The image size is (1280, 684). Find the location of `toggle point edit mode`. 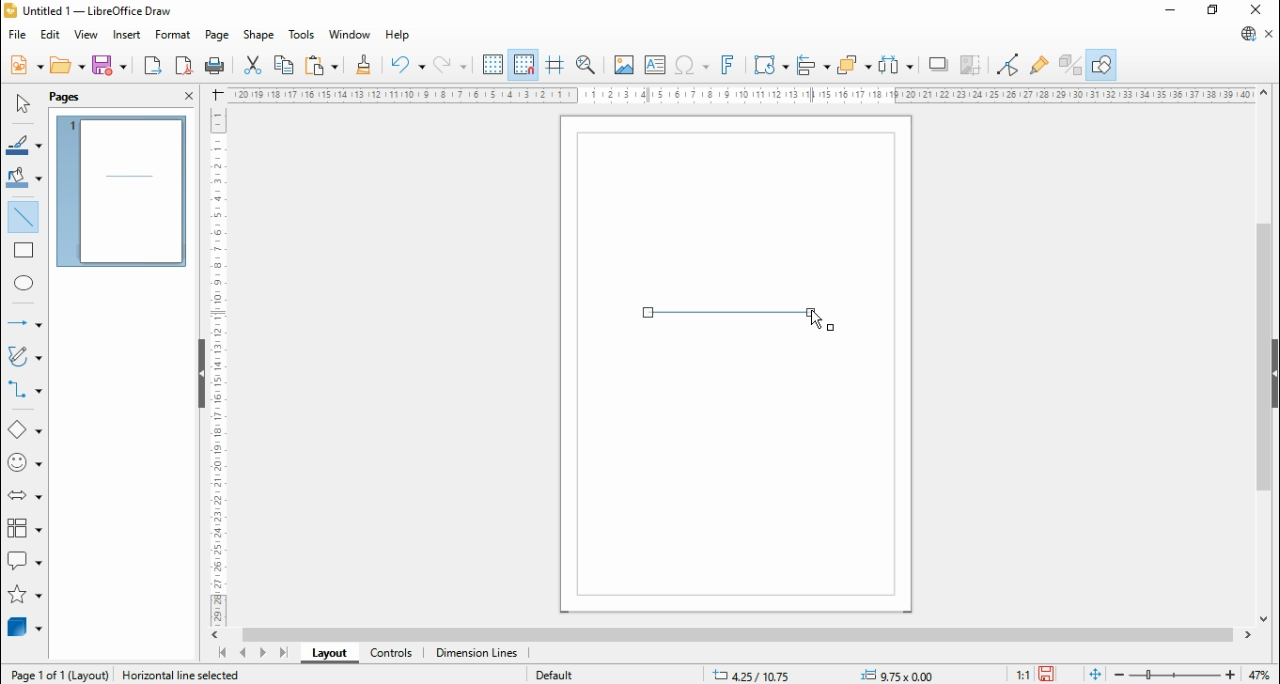

toggle point edit mode is located at coordinates (1008, 63).